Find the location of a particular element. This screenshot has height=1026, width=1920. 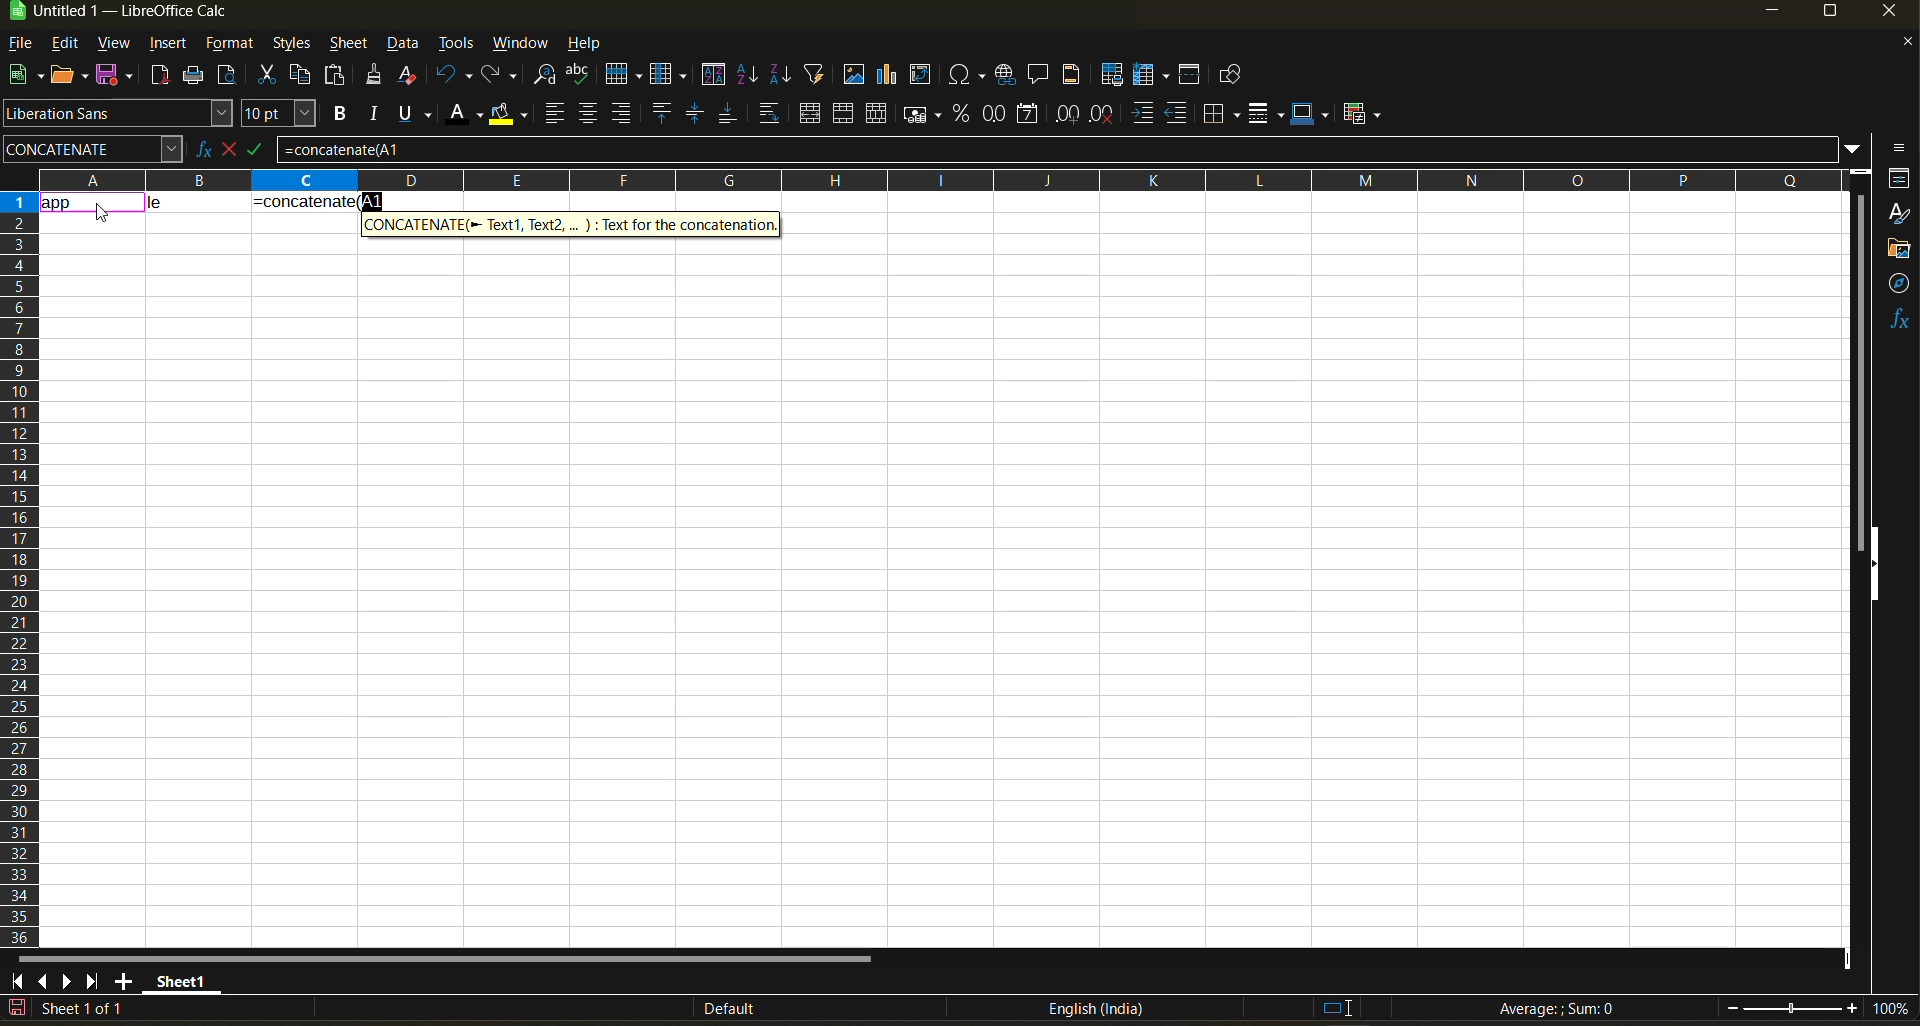

vertical scroll bar is located at coordinates (1860, 358).